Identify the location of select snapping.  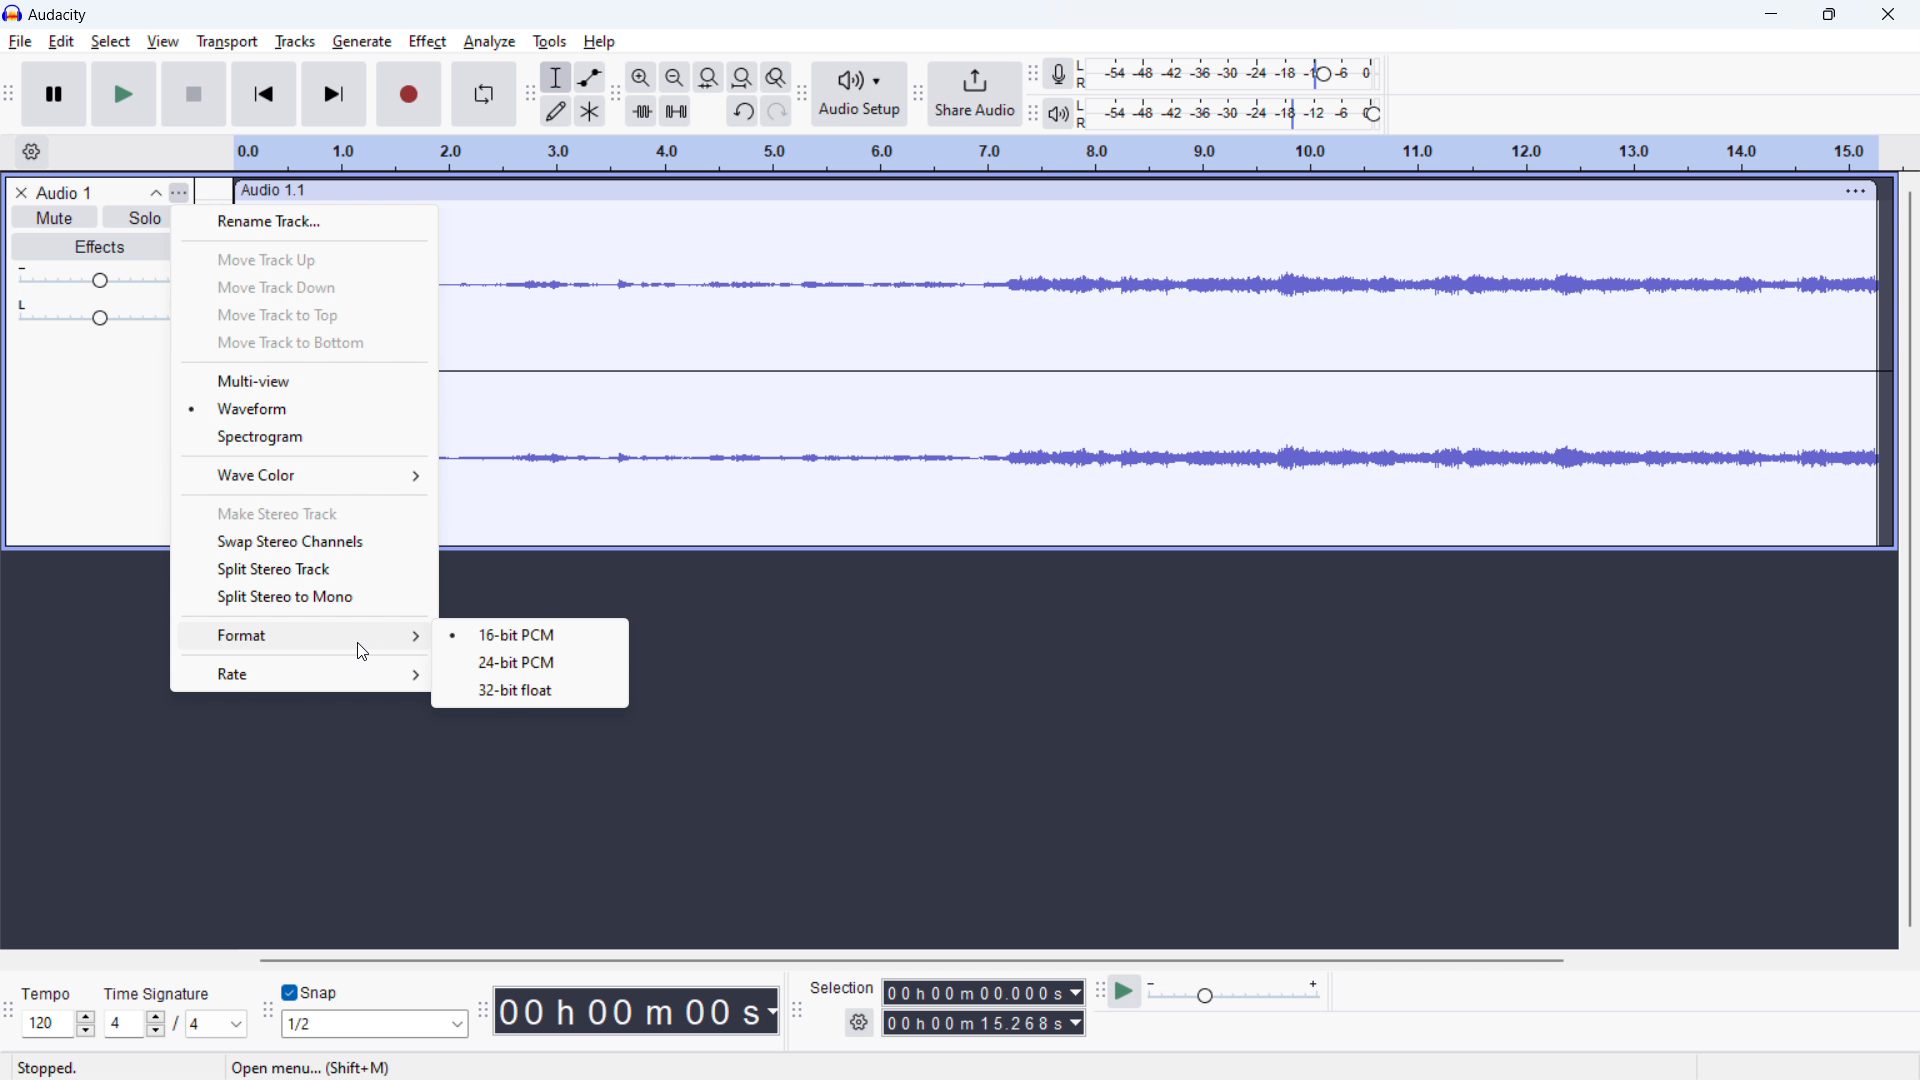
(376, 1024).